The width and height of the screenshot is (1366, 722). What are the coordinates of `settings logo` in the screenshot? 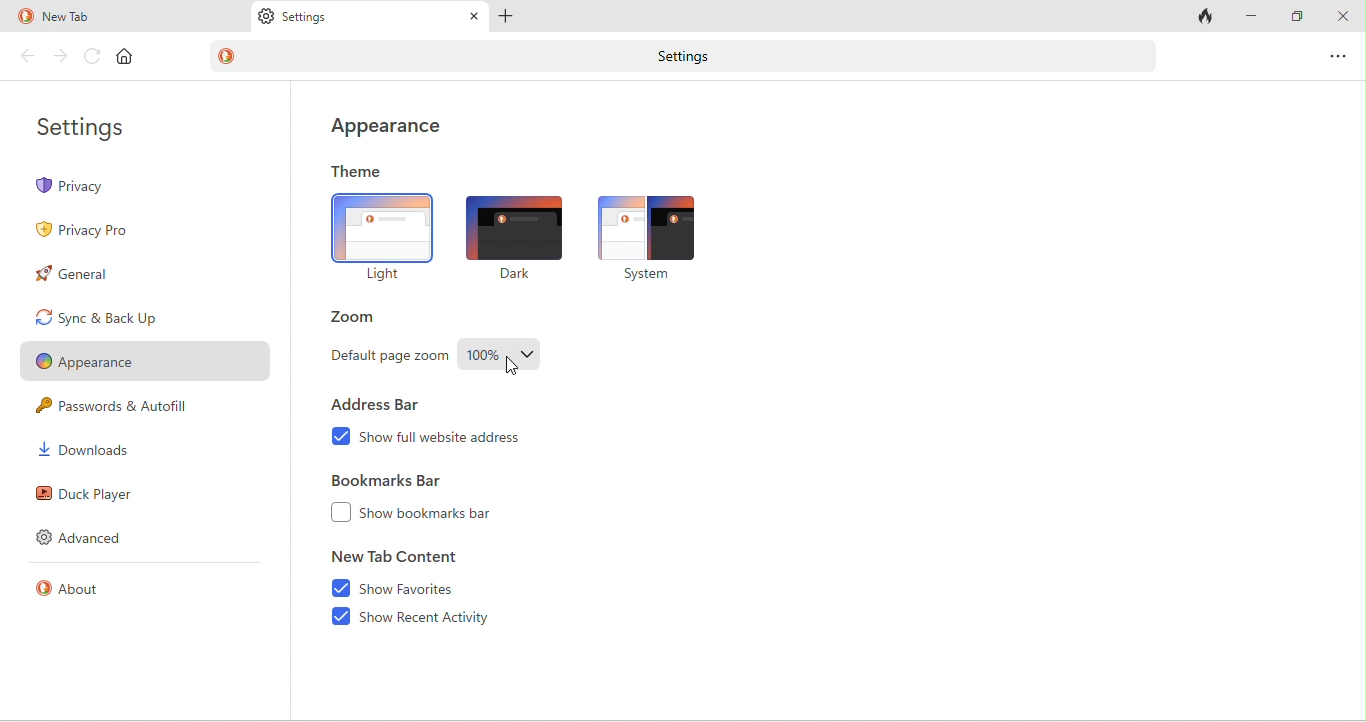 It's located at (266, 19).